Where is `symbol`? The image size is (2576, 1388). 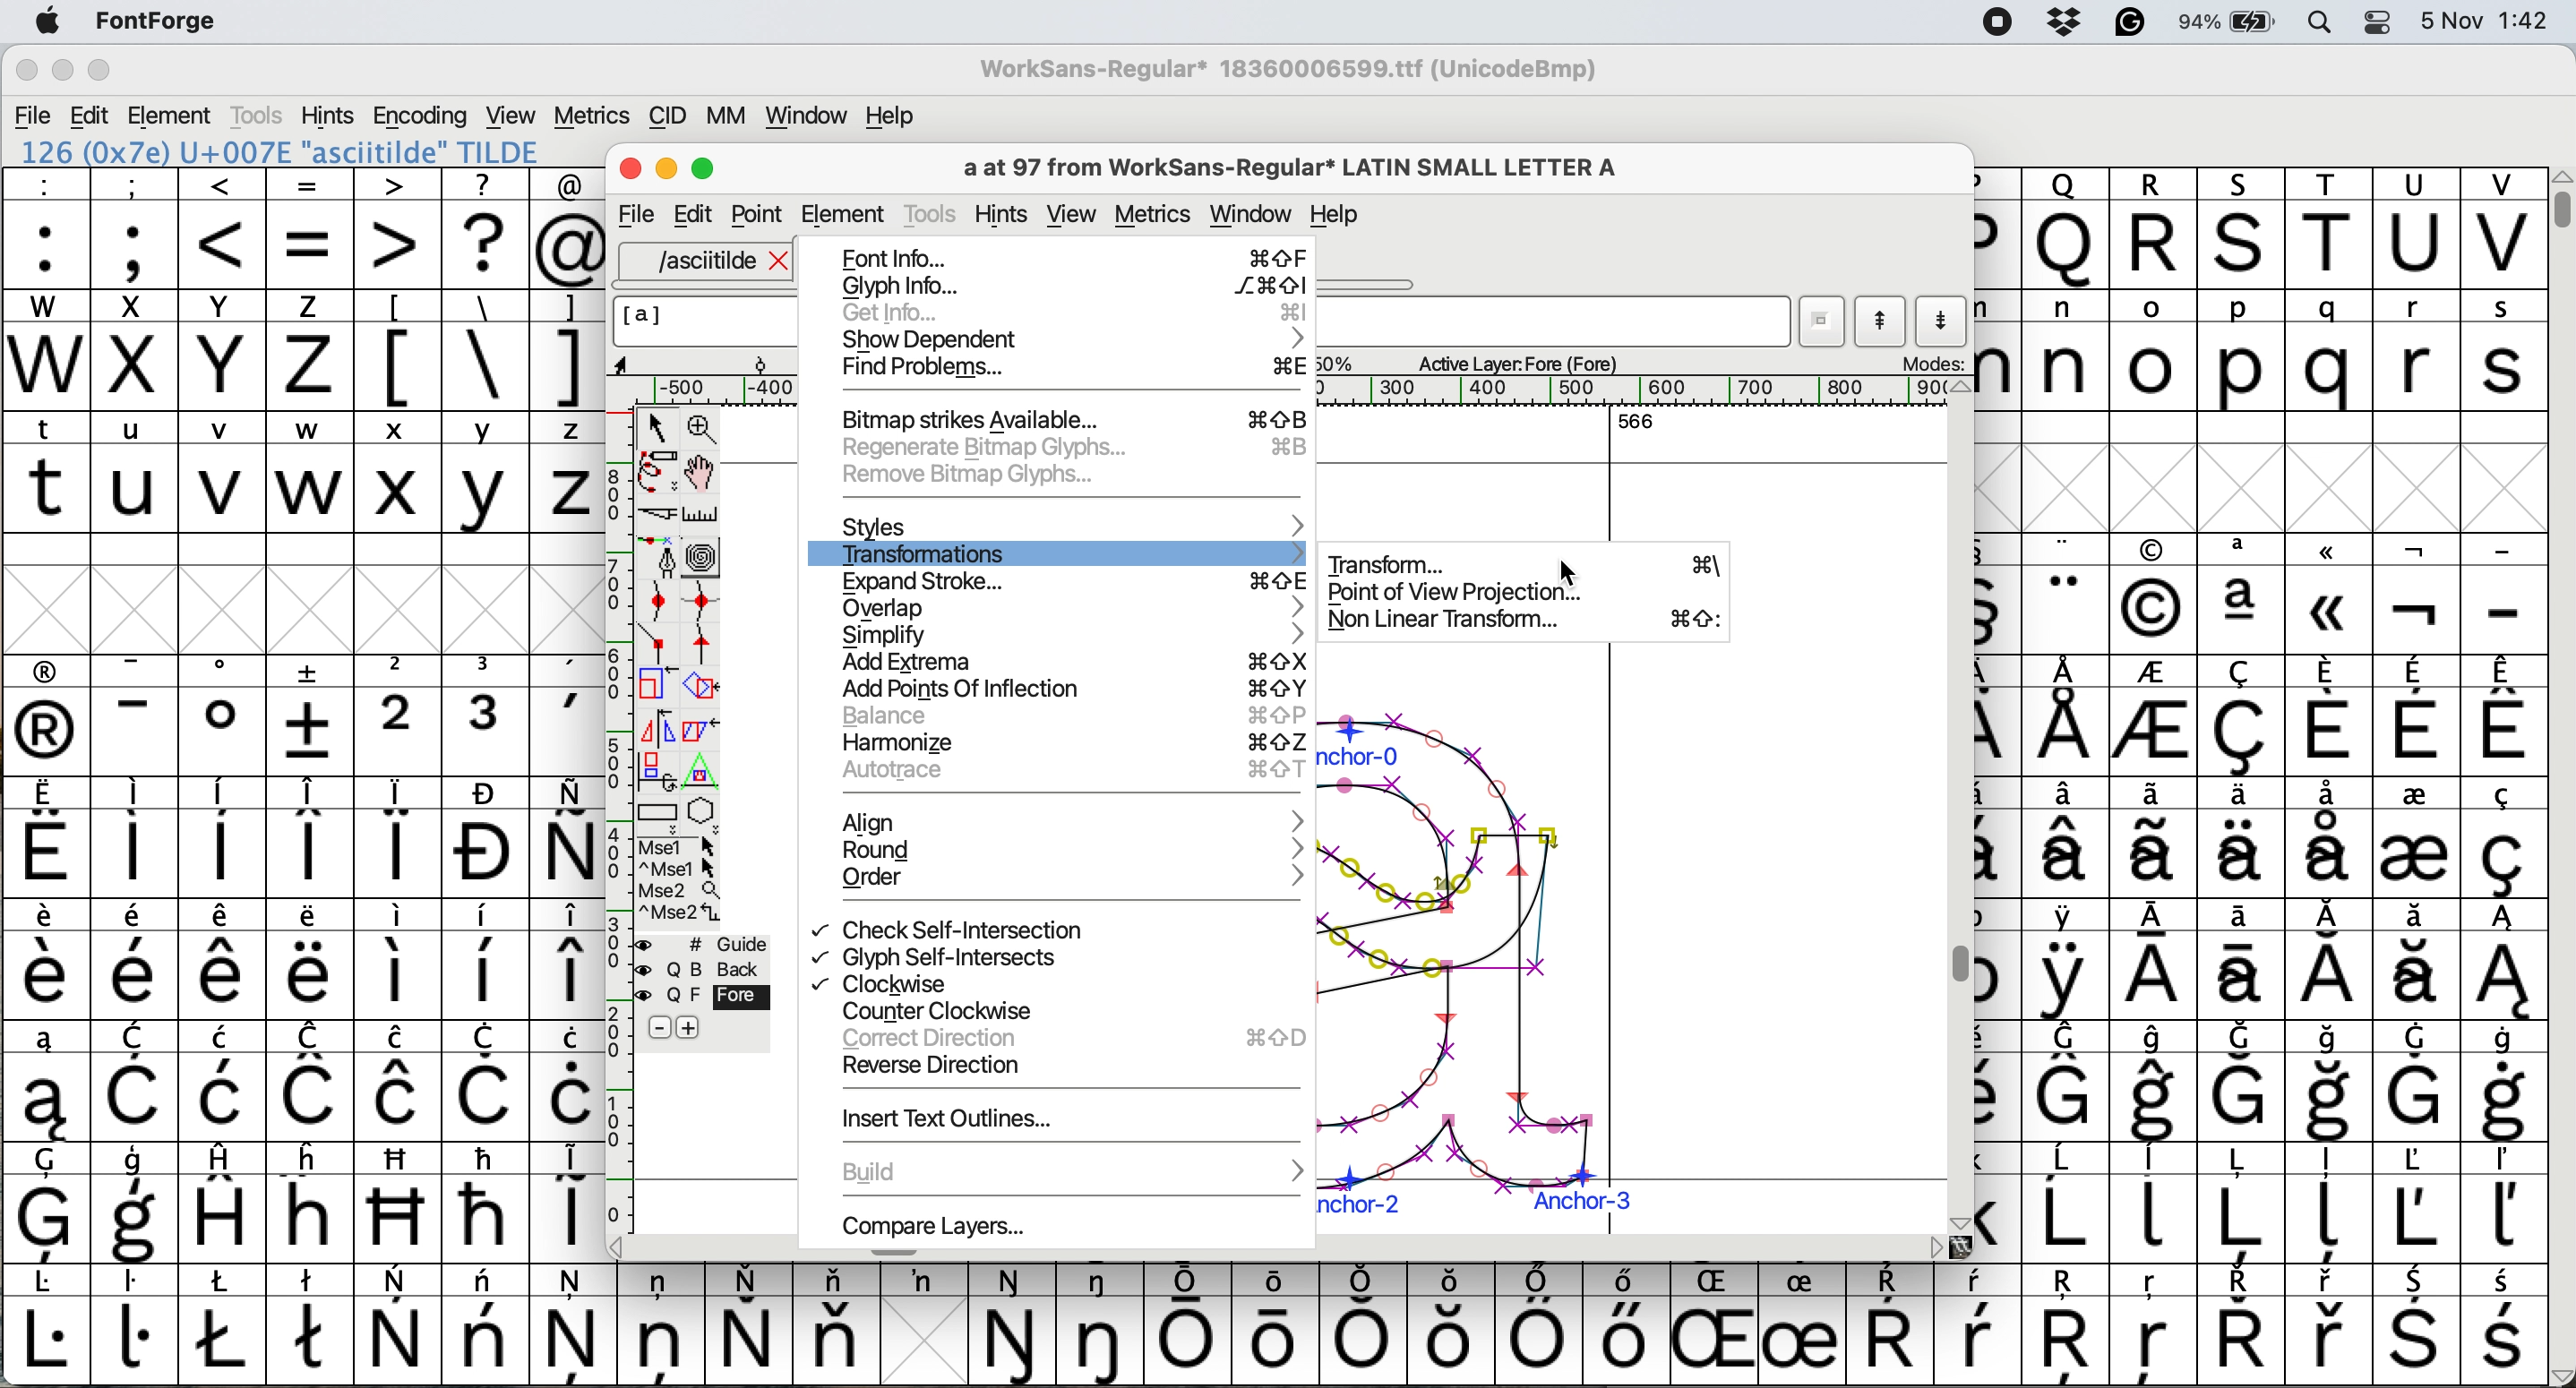
symbol is located at coordinates (485, 961).